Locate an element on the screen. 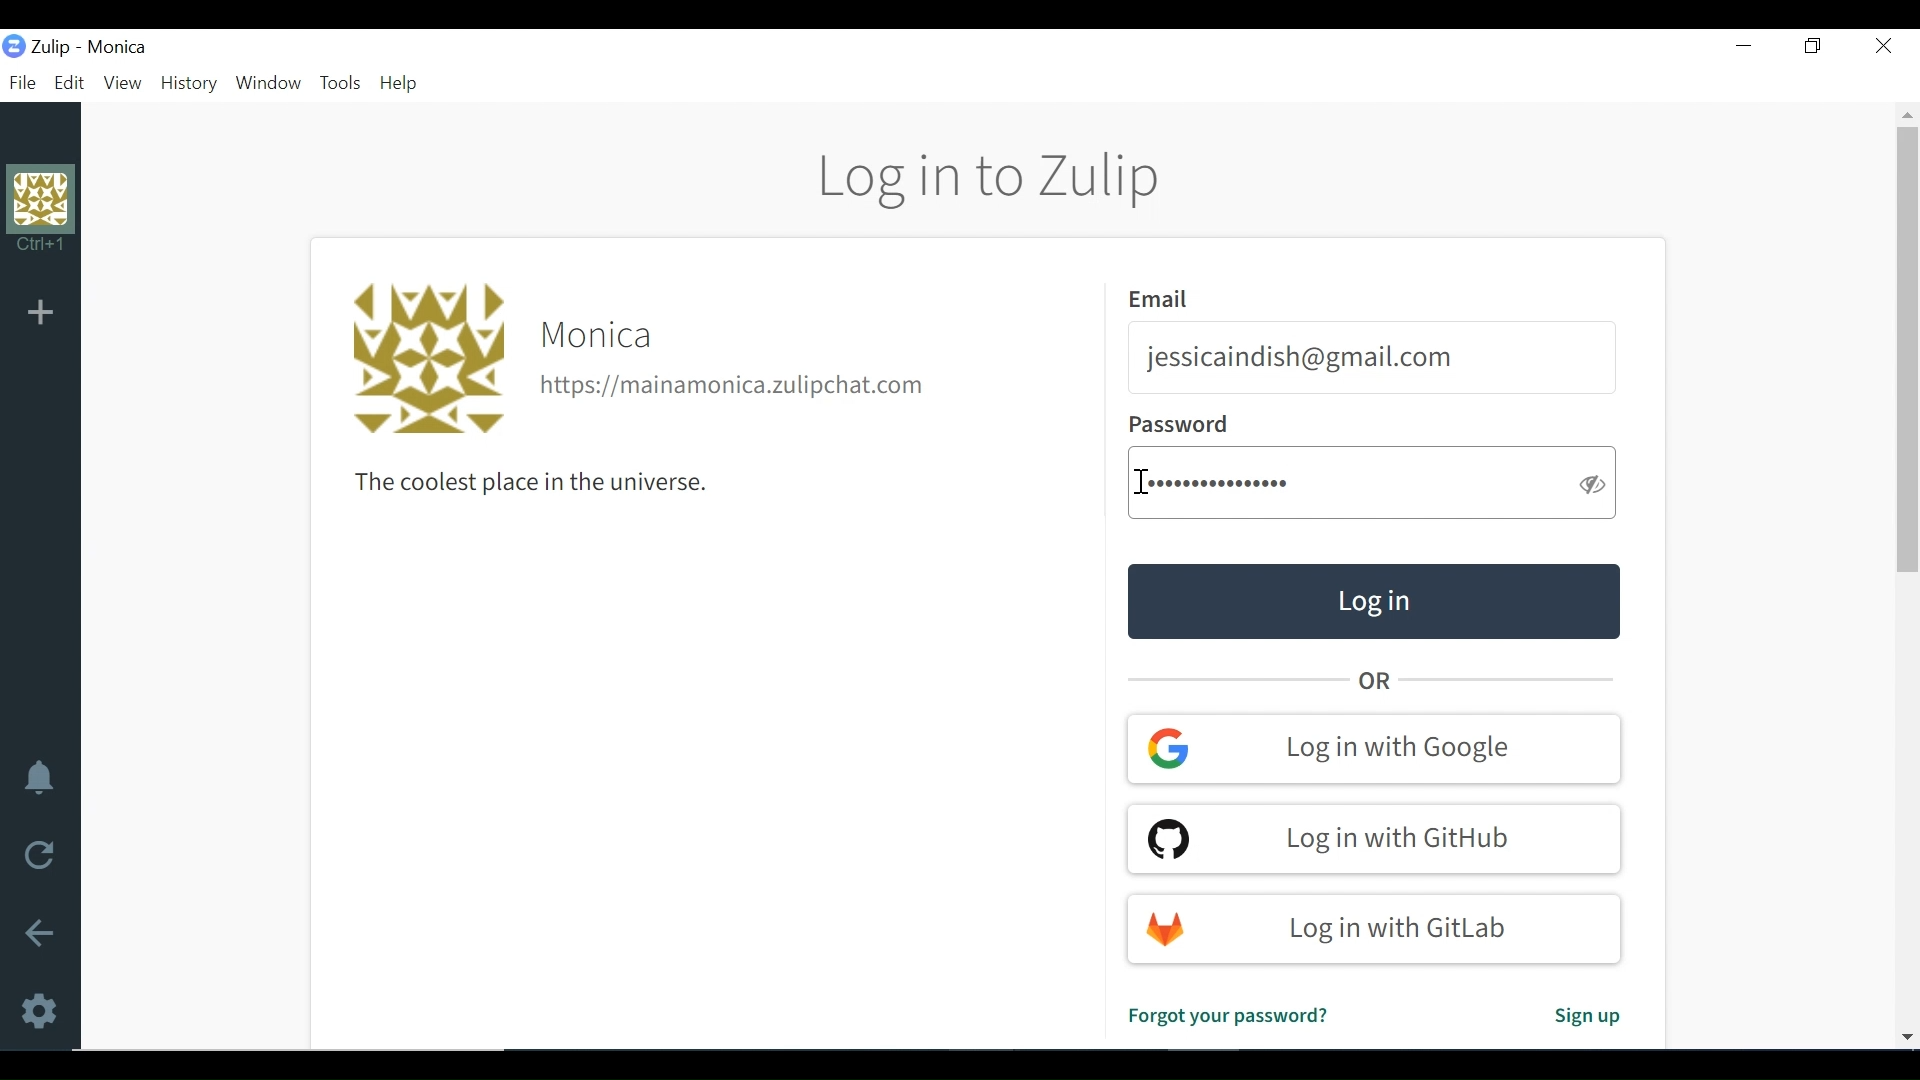 The height and width of the screenshot is (1080, 1920). Organisation name is located at coordinates (601, 336).